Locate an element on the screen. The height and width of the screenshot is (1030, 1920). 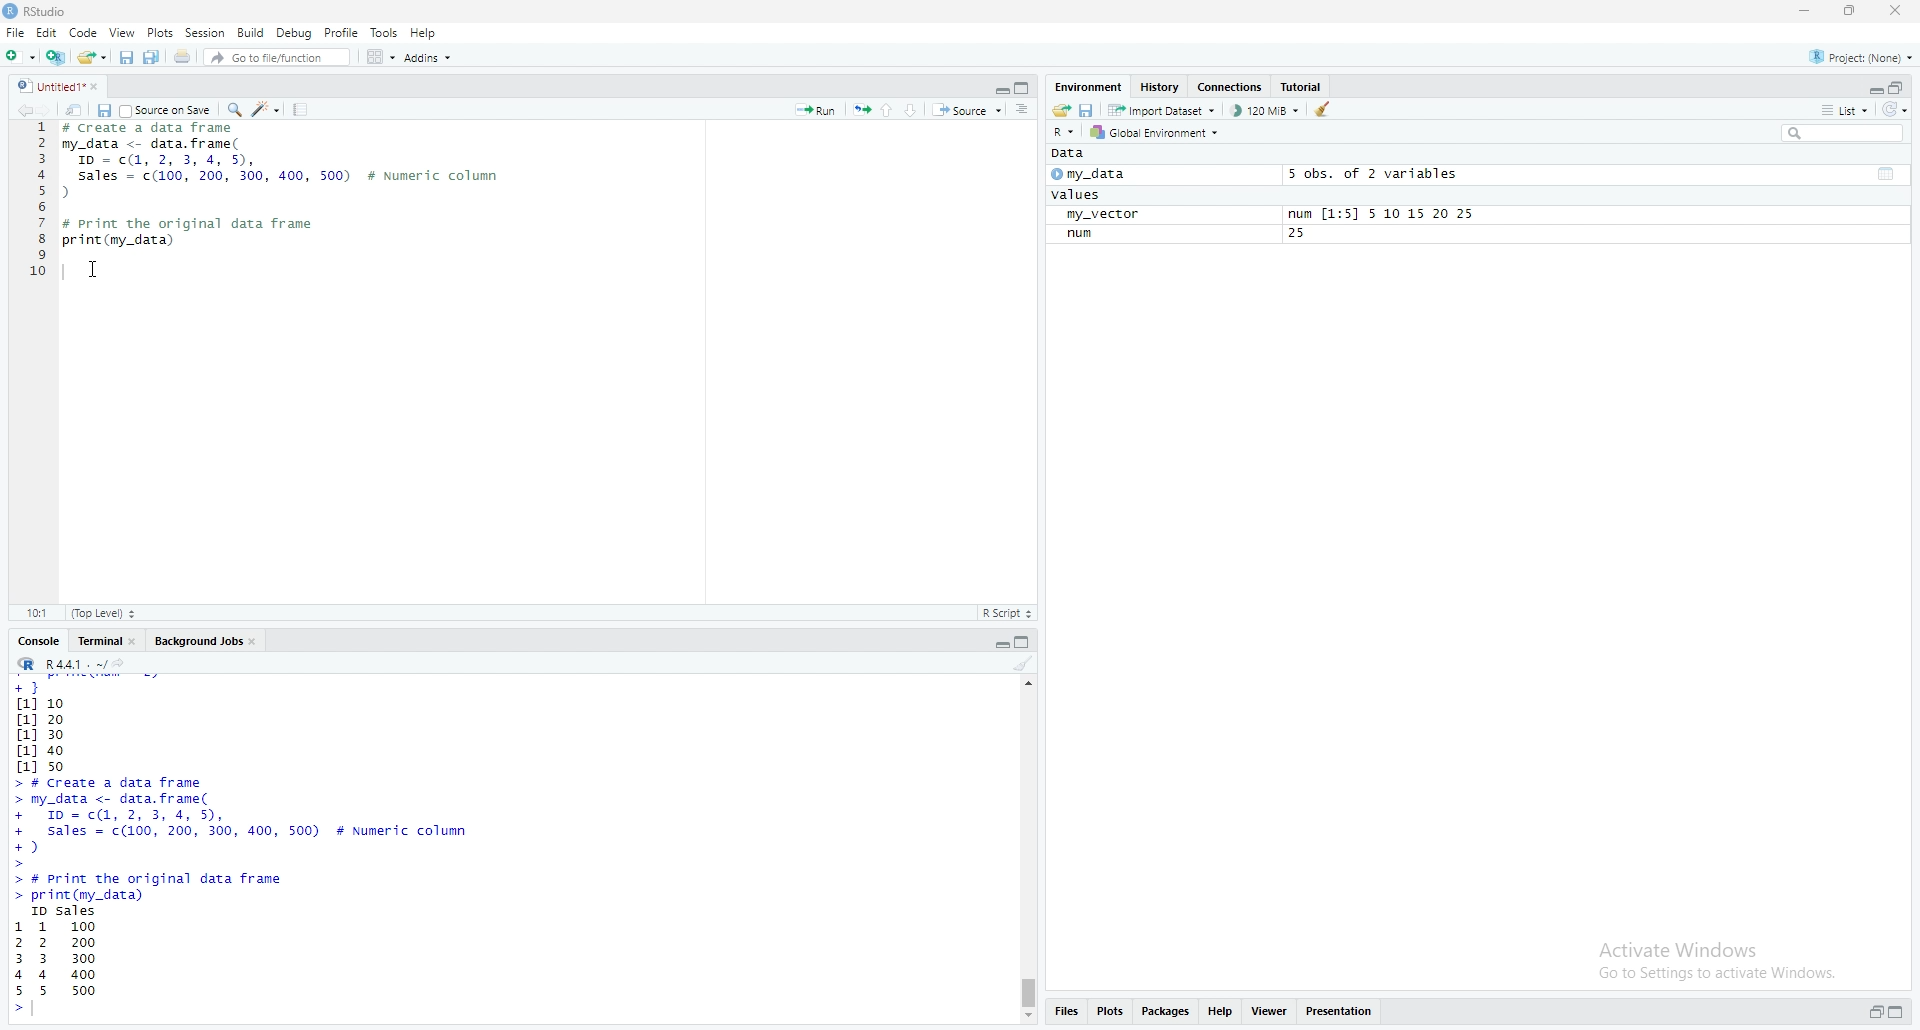
my_vector is located at coordinates (1113, 215).